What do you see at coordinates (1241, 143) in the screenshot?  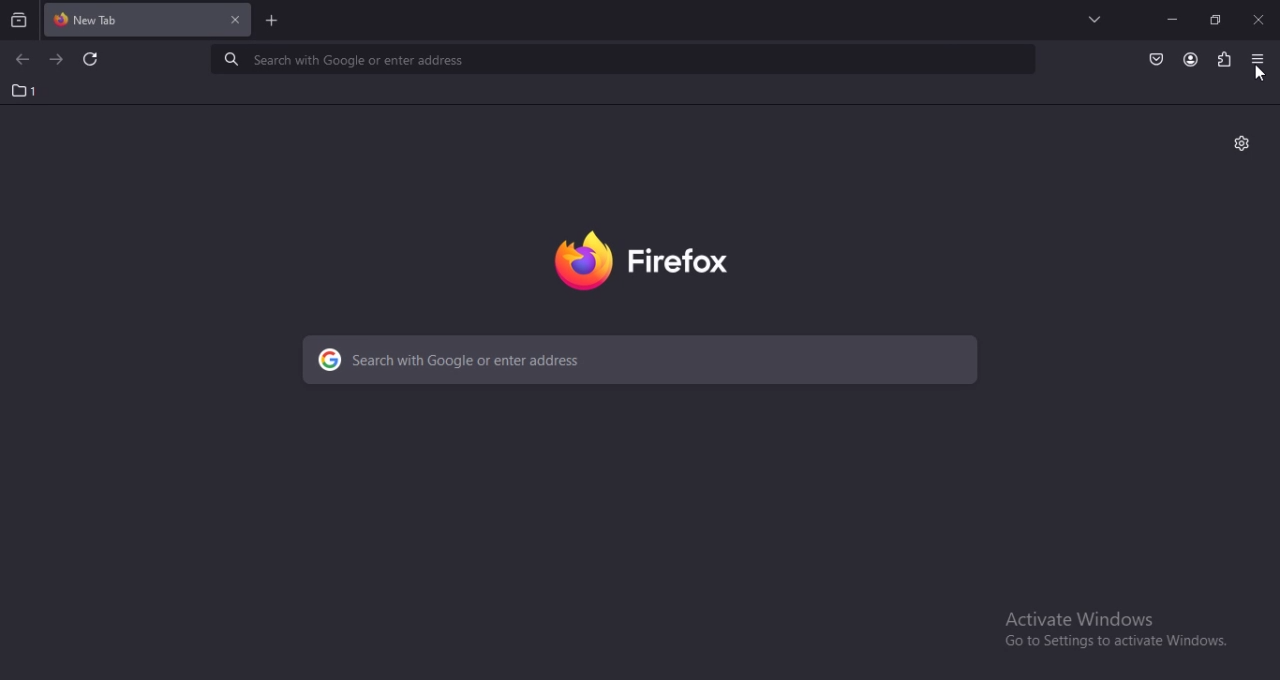 I see `personalize new tab` at bounding box center [1241, 143].